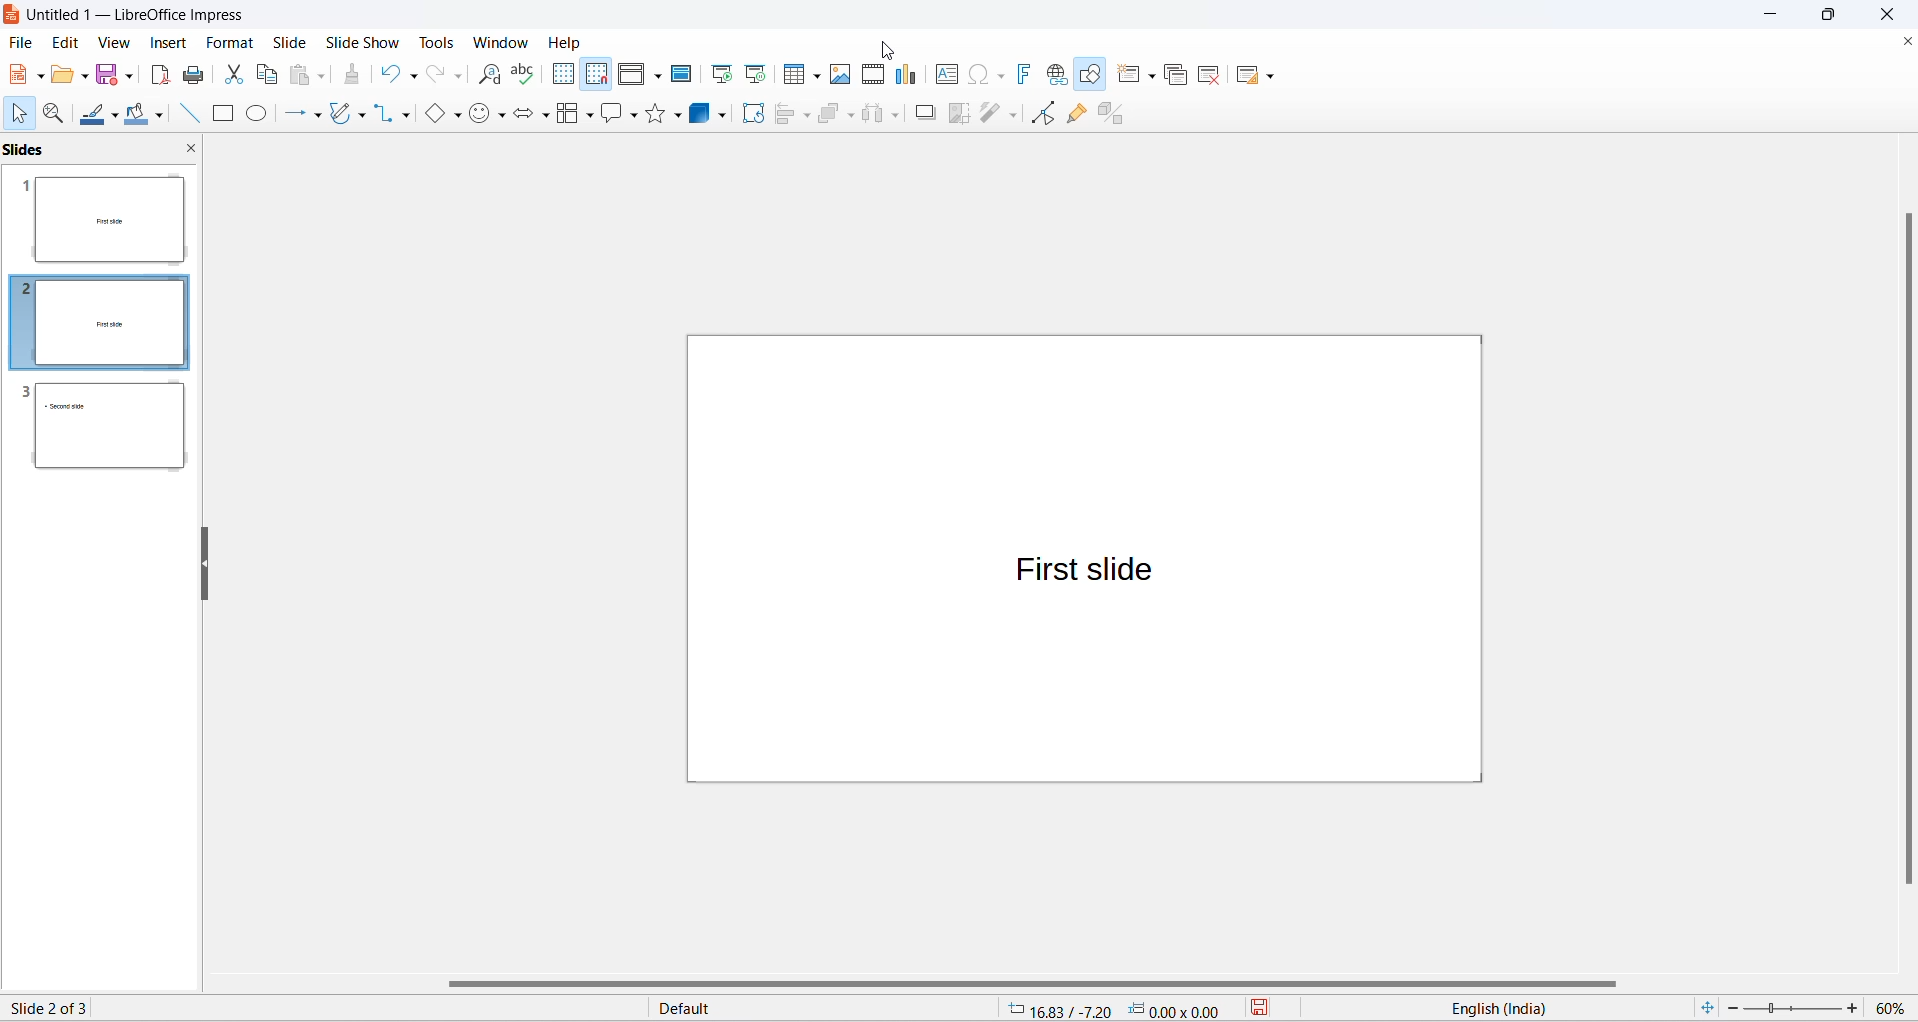  I want to click on show draw functions, so click(1090, 73).